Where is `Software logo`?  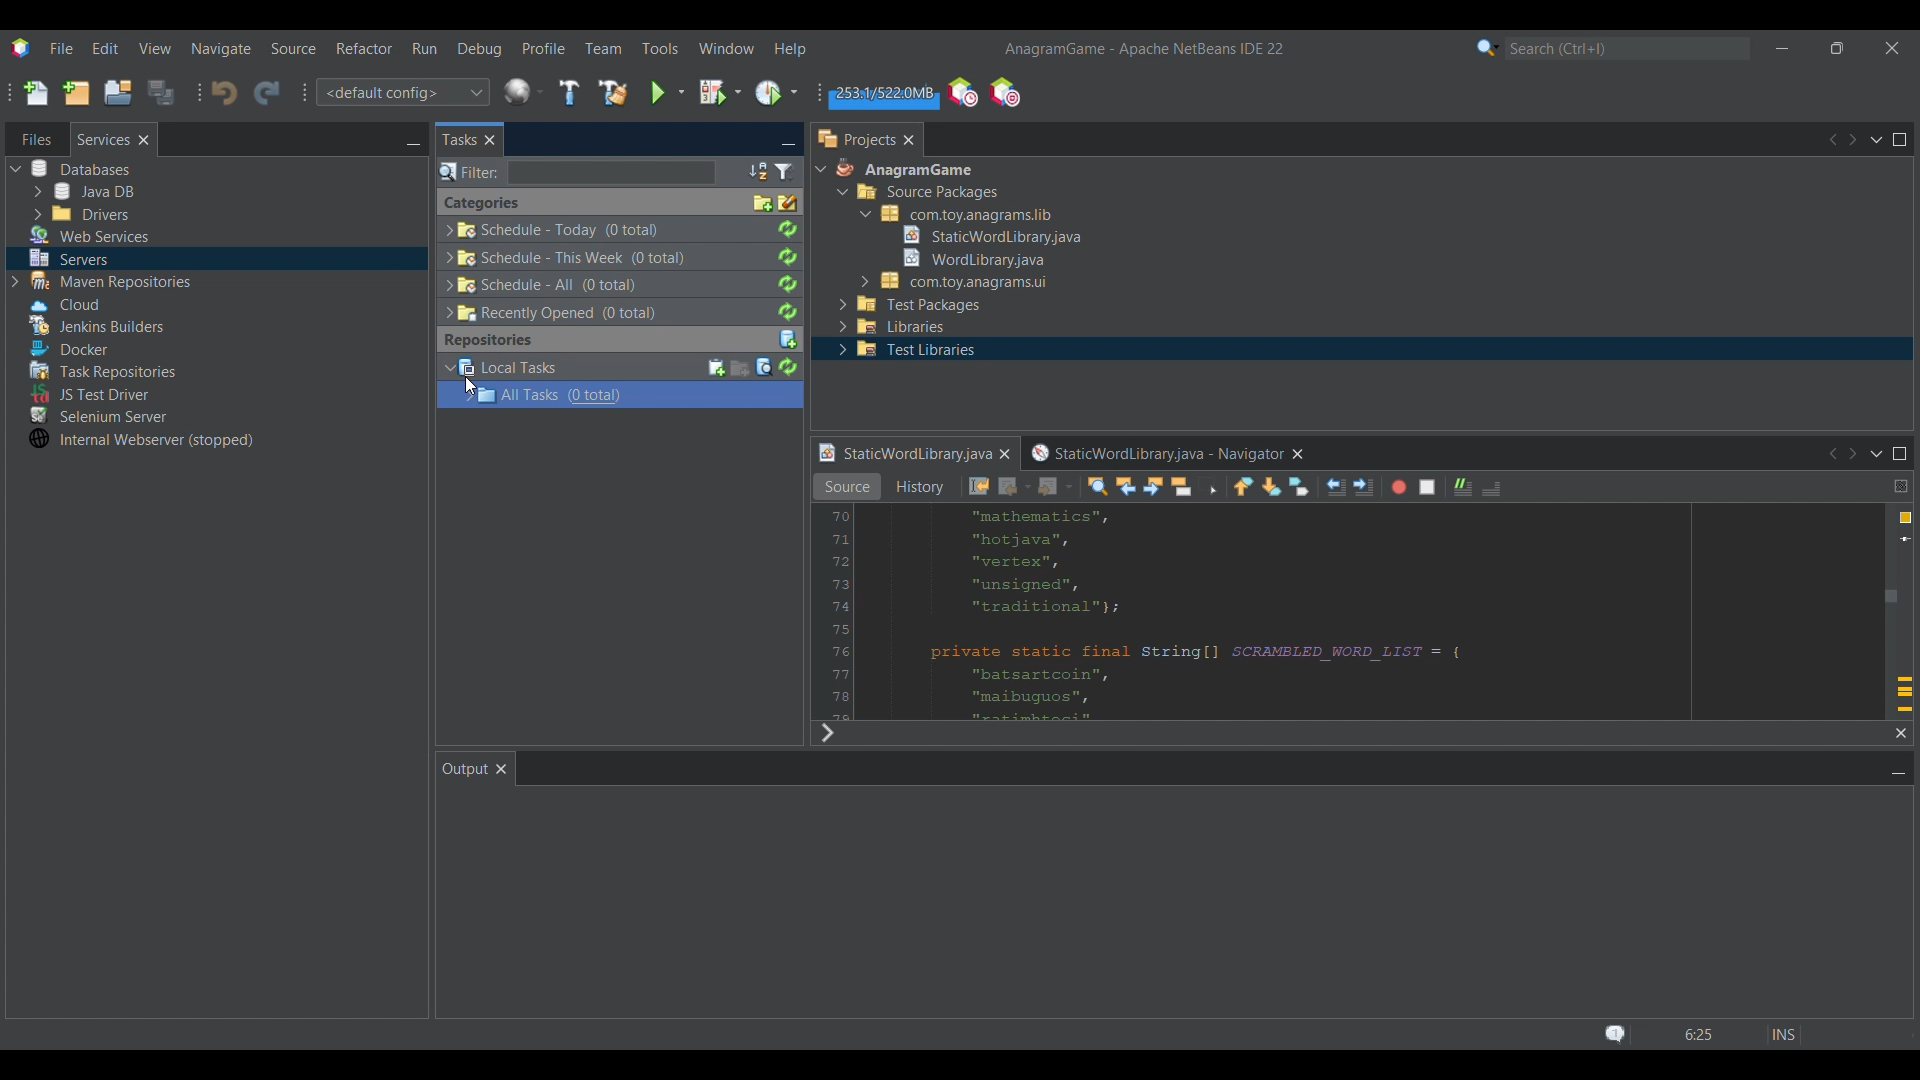 Software logo is located at coordinates (21, 48).